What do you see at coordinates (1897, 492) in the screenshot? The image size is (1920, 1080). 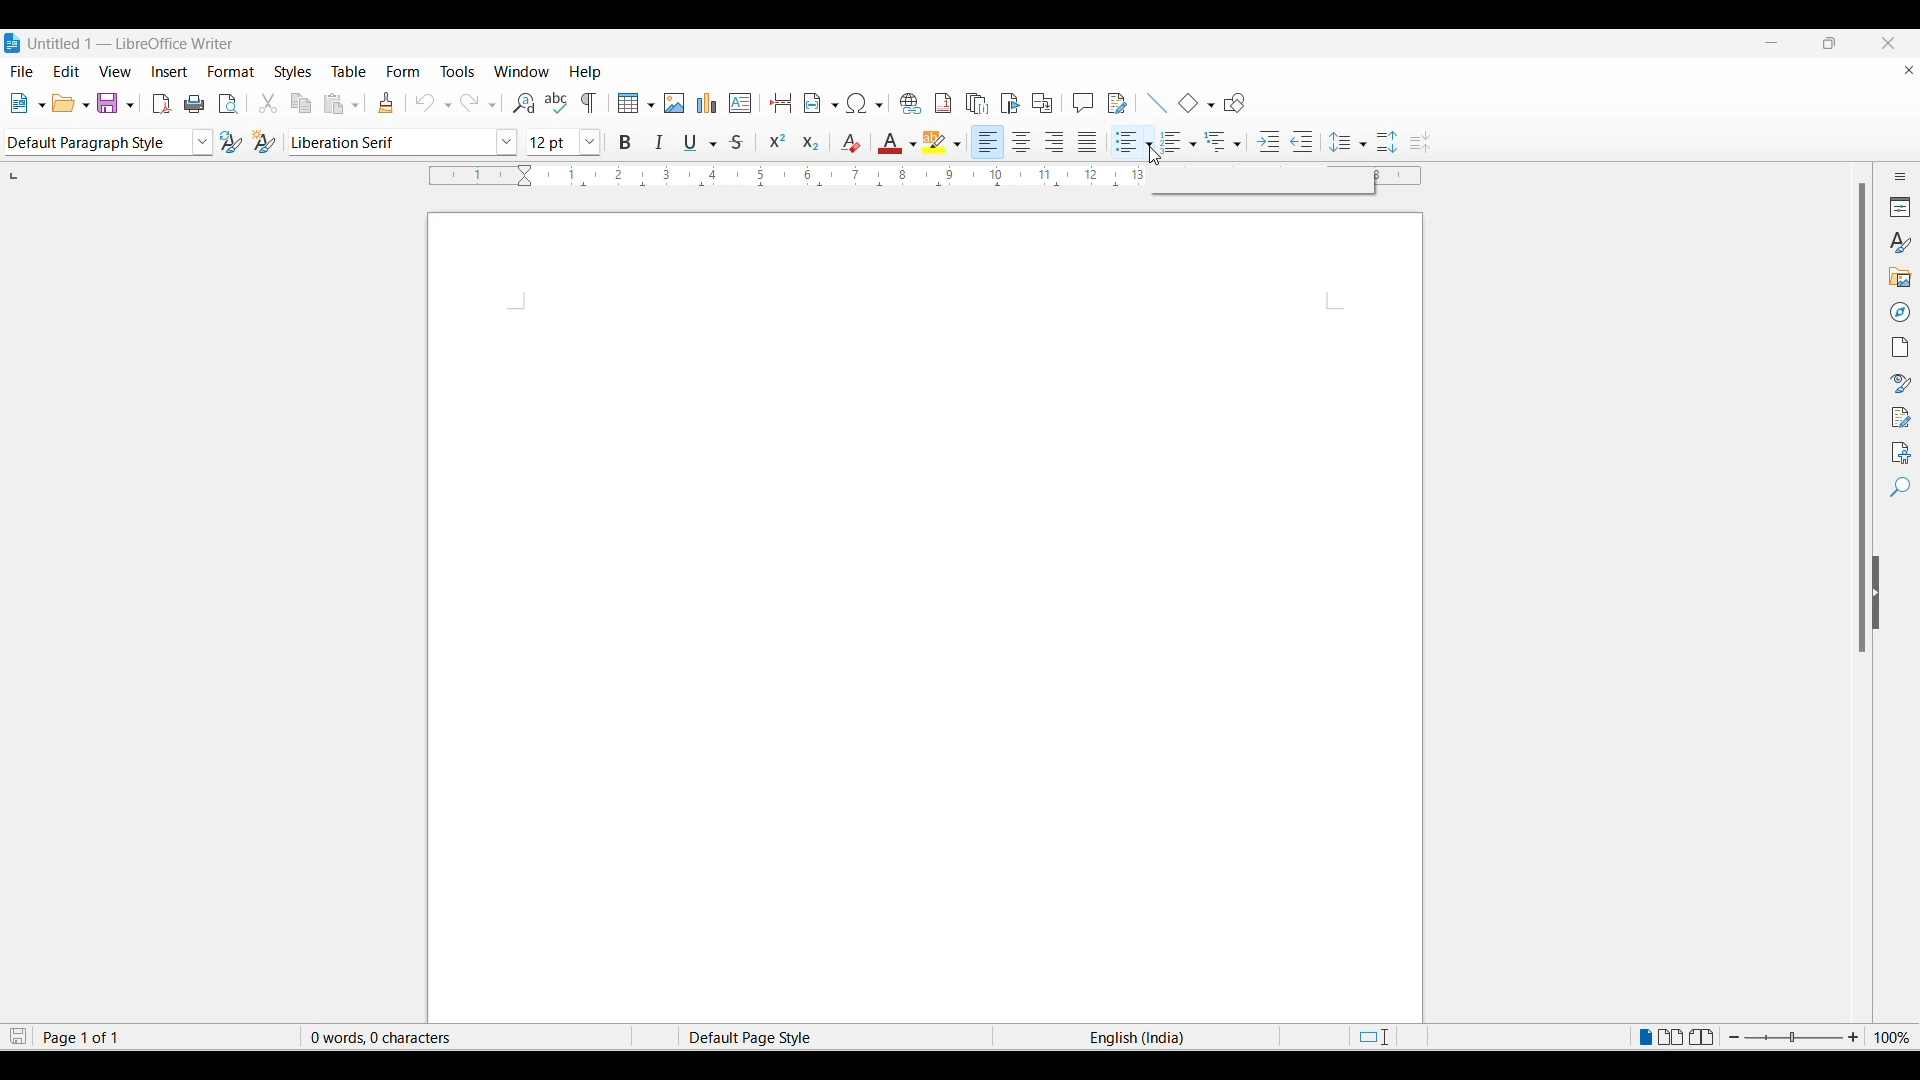 I see `Find` at bounding box center [1897, 492].